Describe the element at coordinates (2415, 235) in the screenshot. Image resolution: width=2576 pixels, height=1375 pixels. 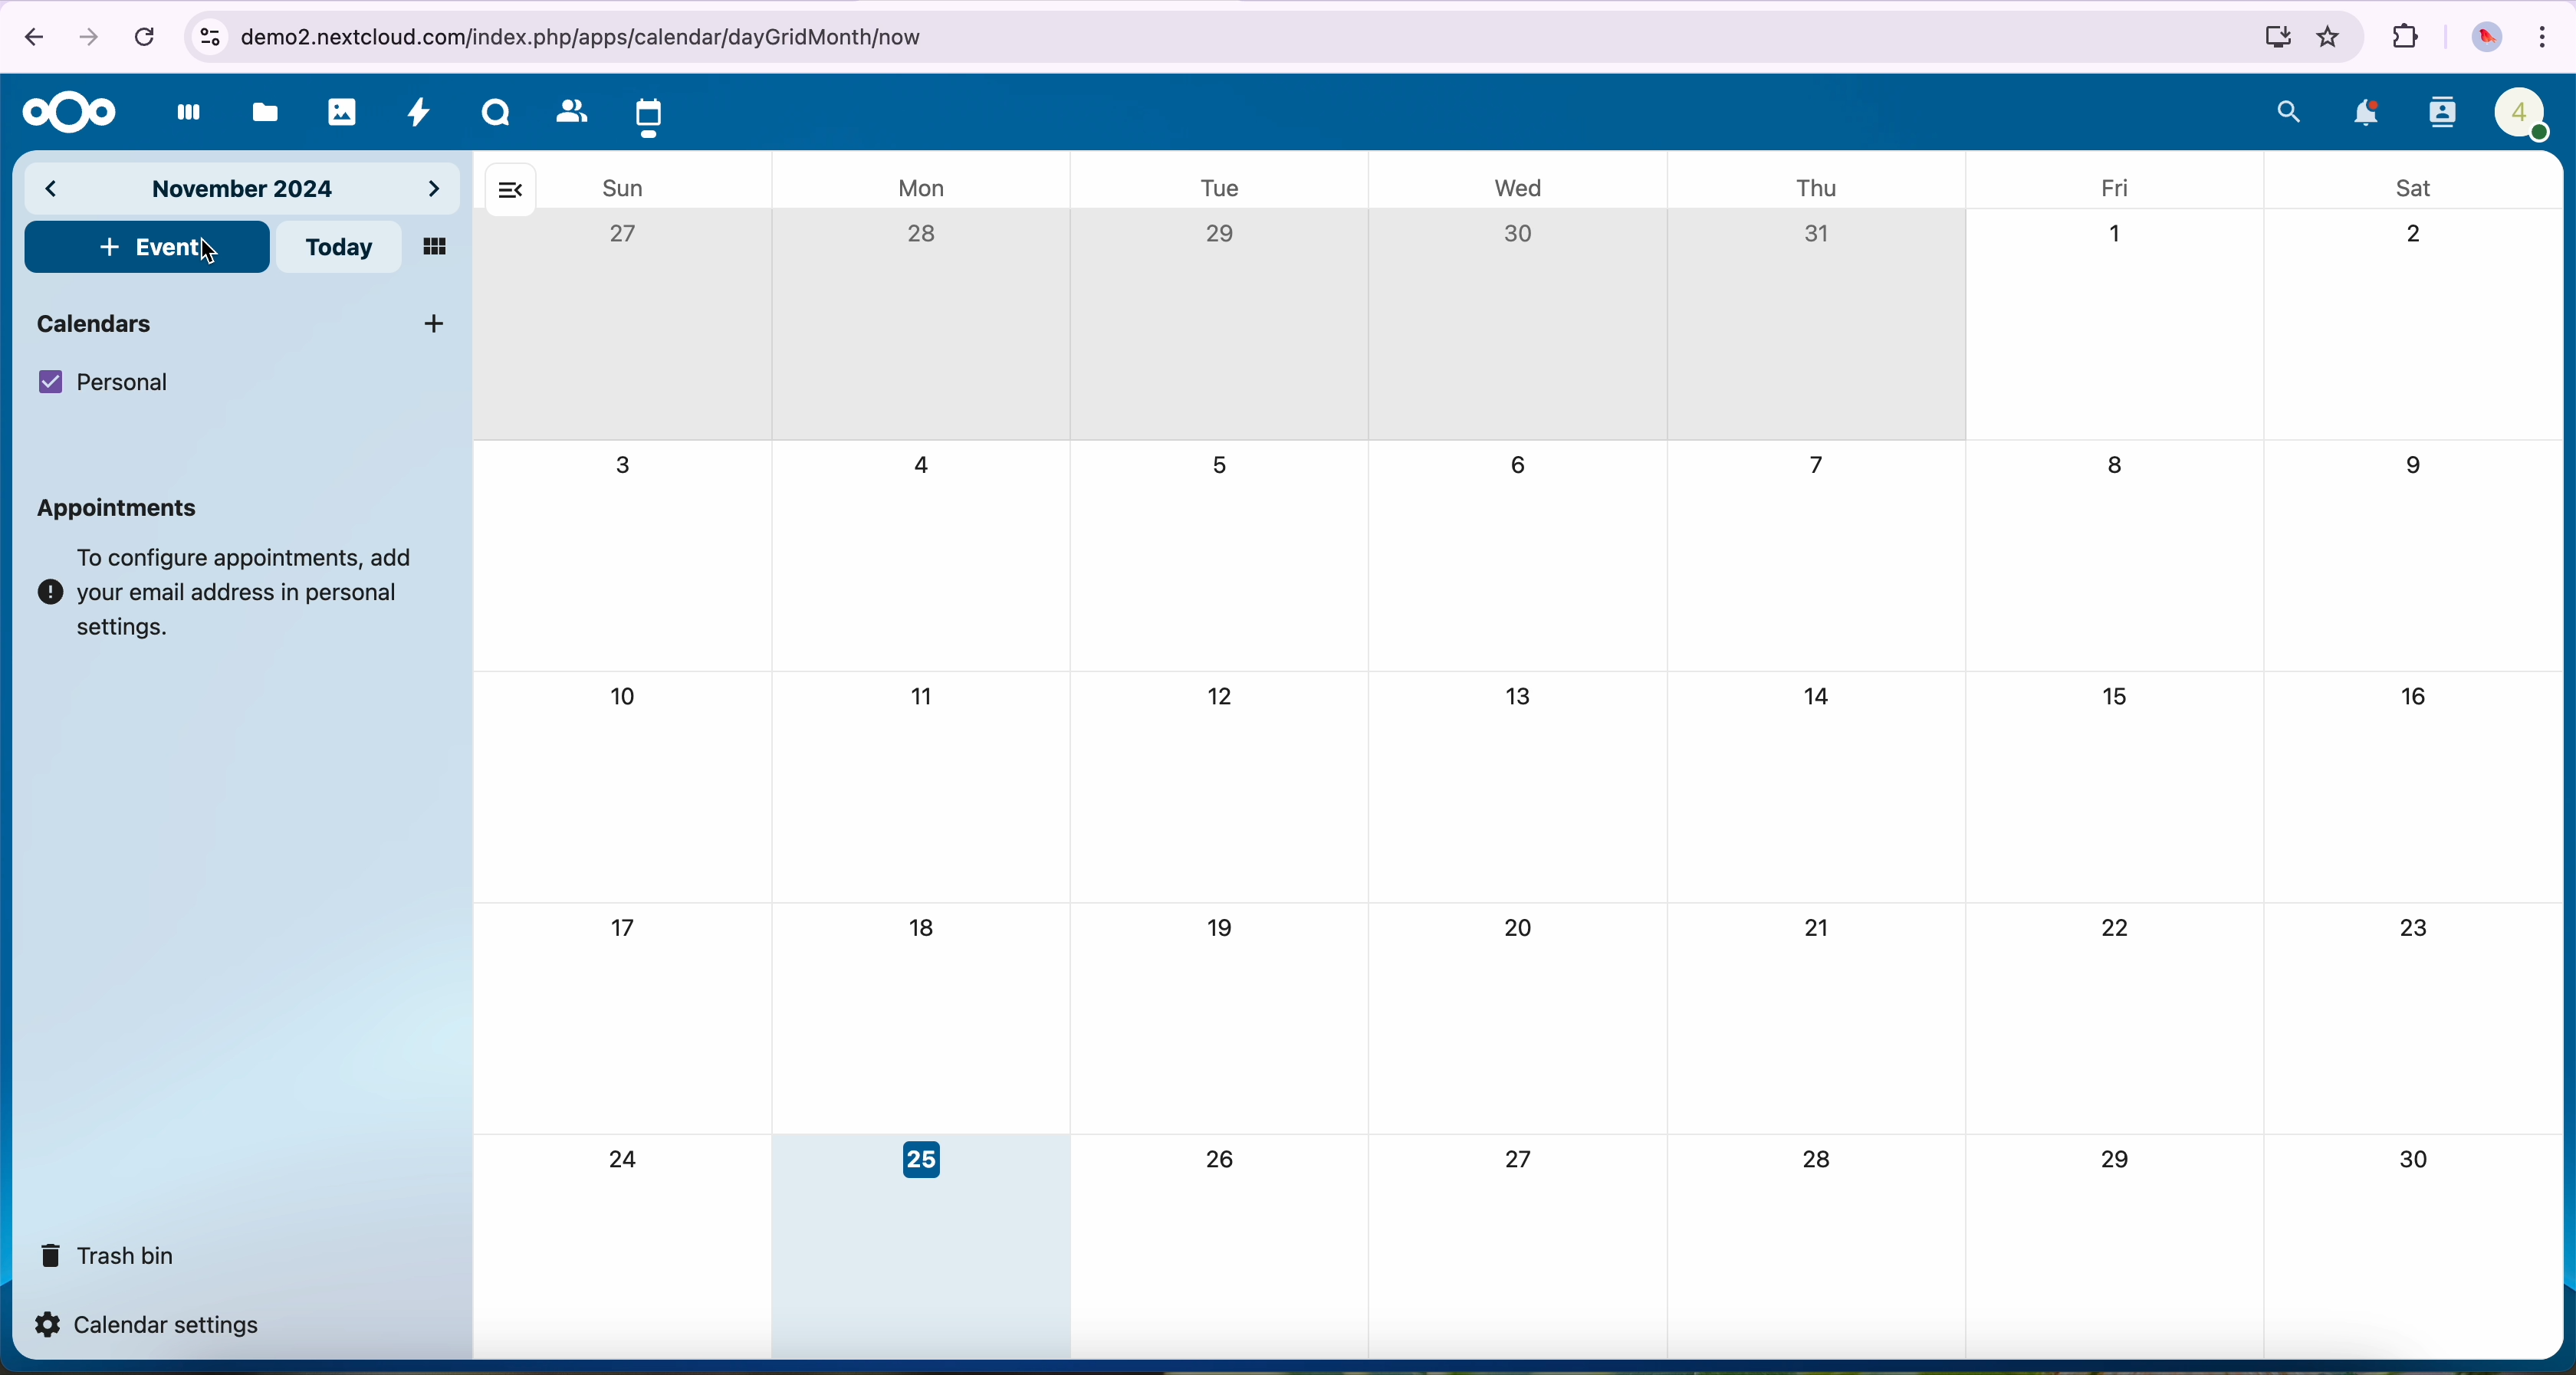
I see `2` at that location.